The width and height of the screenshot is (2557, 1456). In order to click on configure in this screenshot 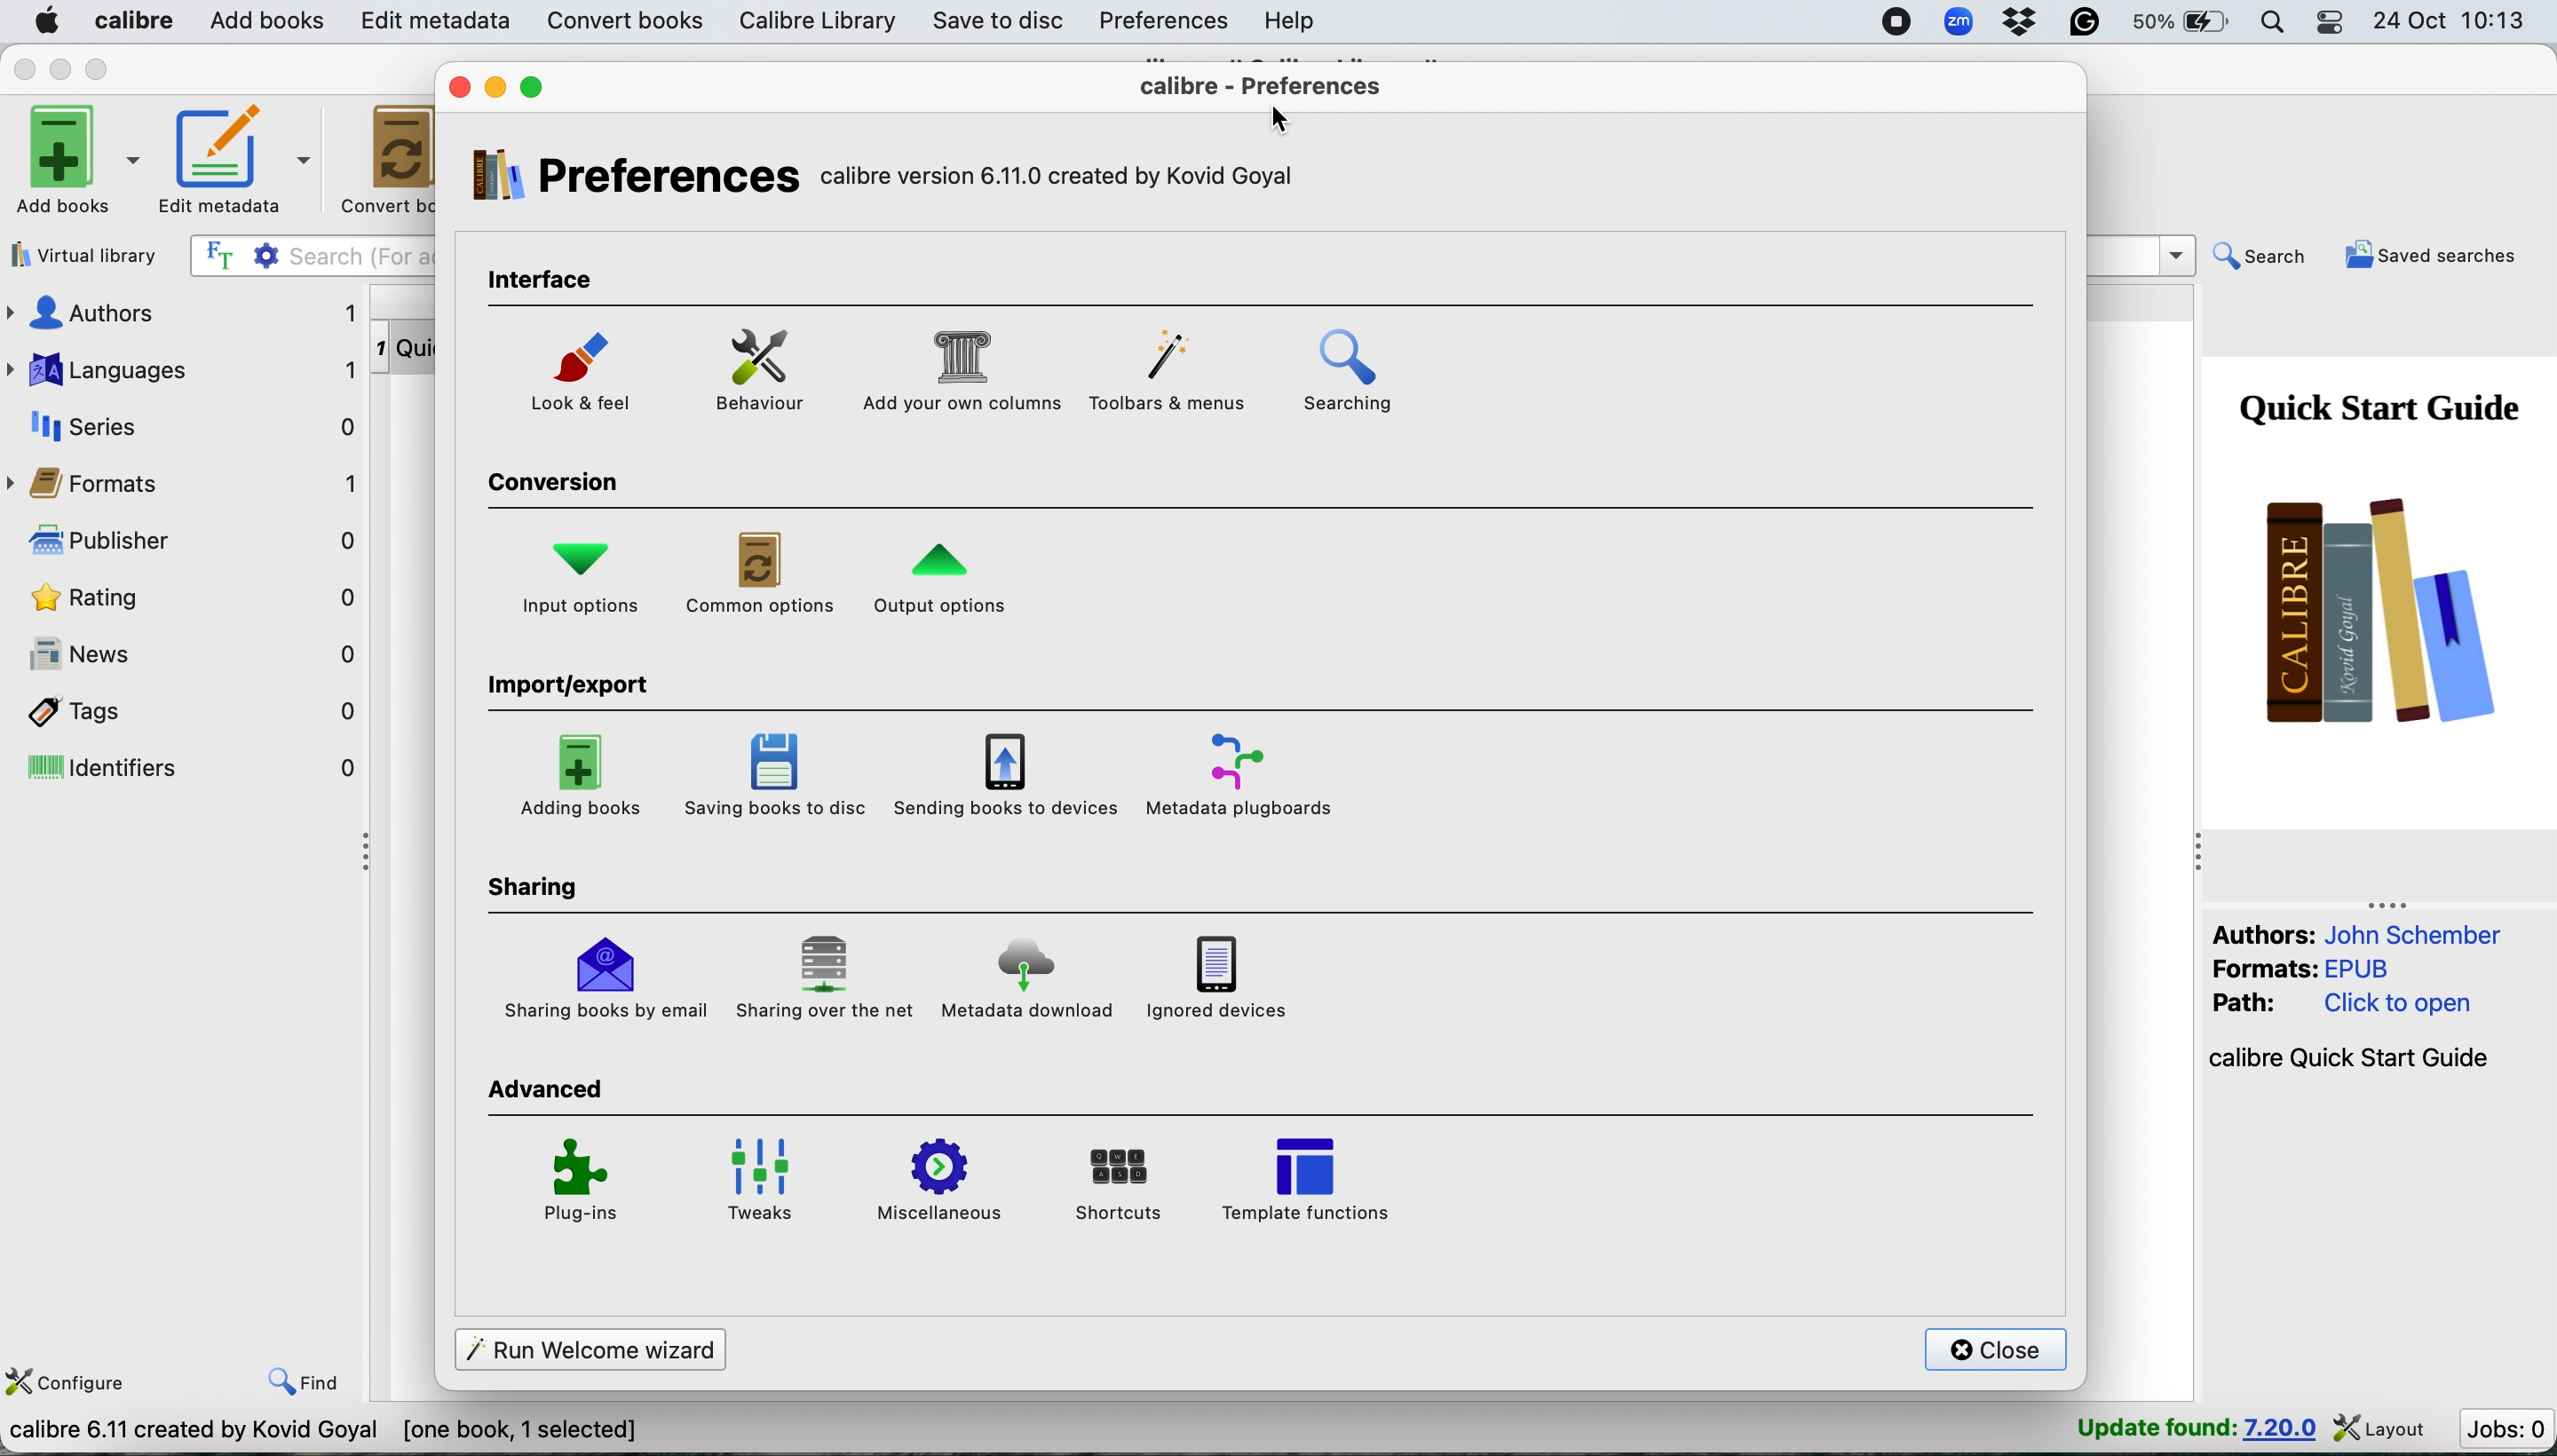, I will do `click(74, 1382)`.